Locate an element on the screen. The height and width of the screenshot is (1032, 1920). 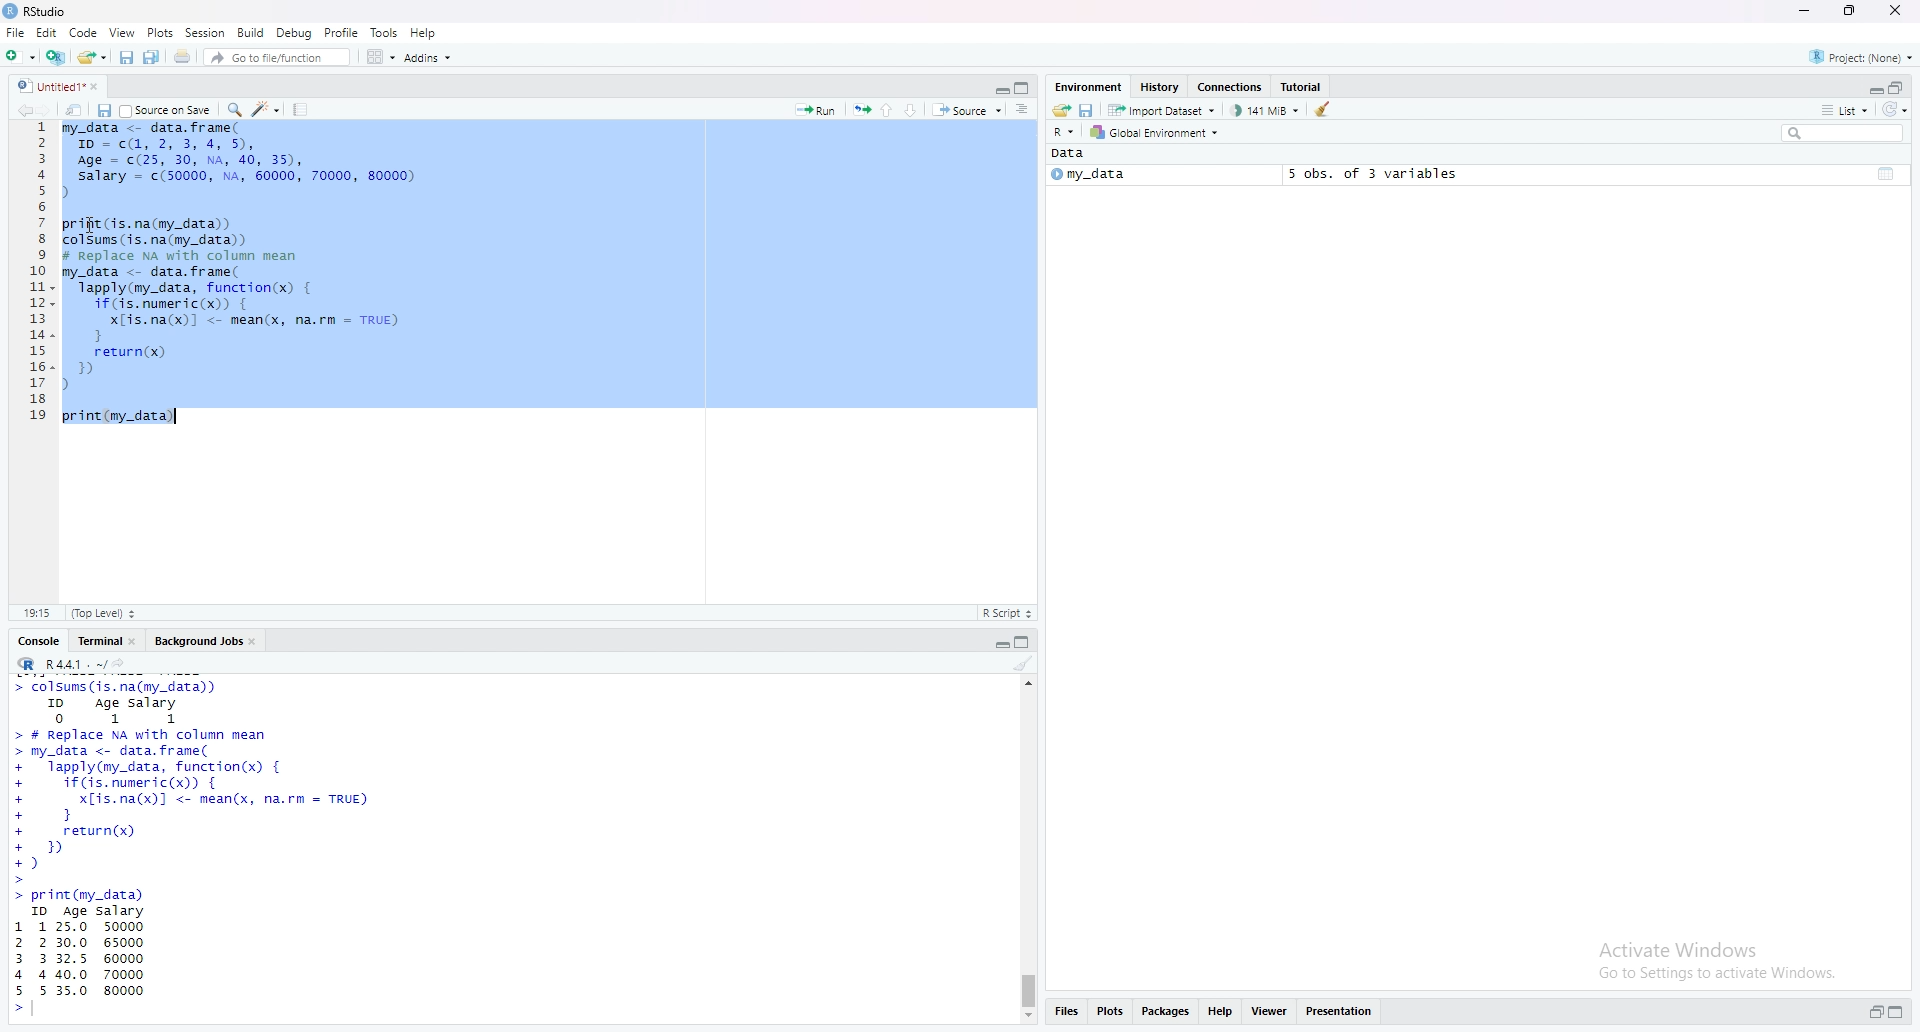
show in new window is located at coordinates (74, 111).